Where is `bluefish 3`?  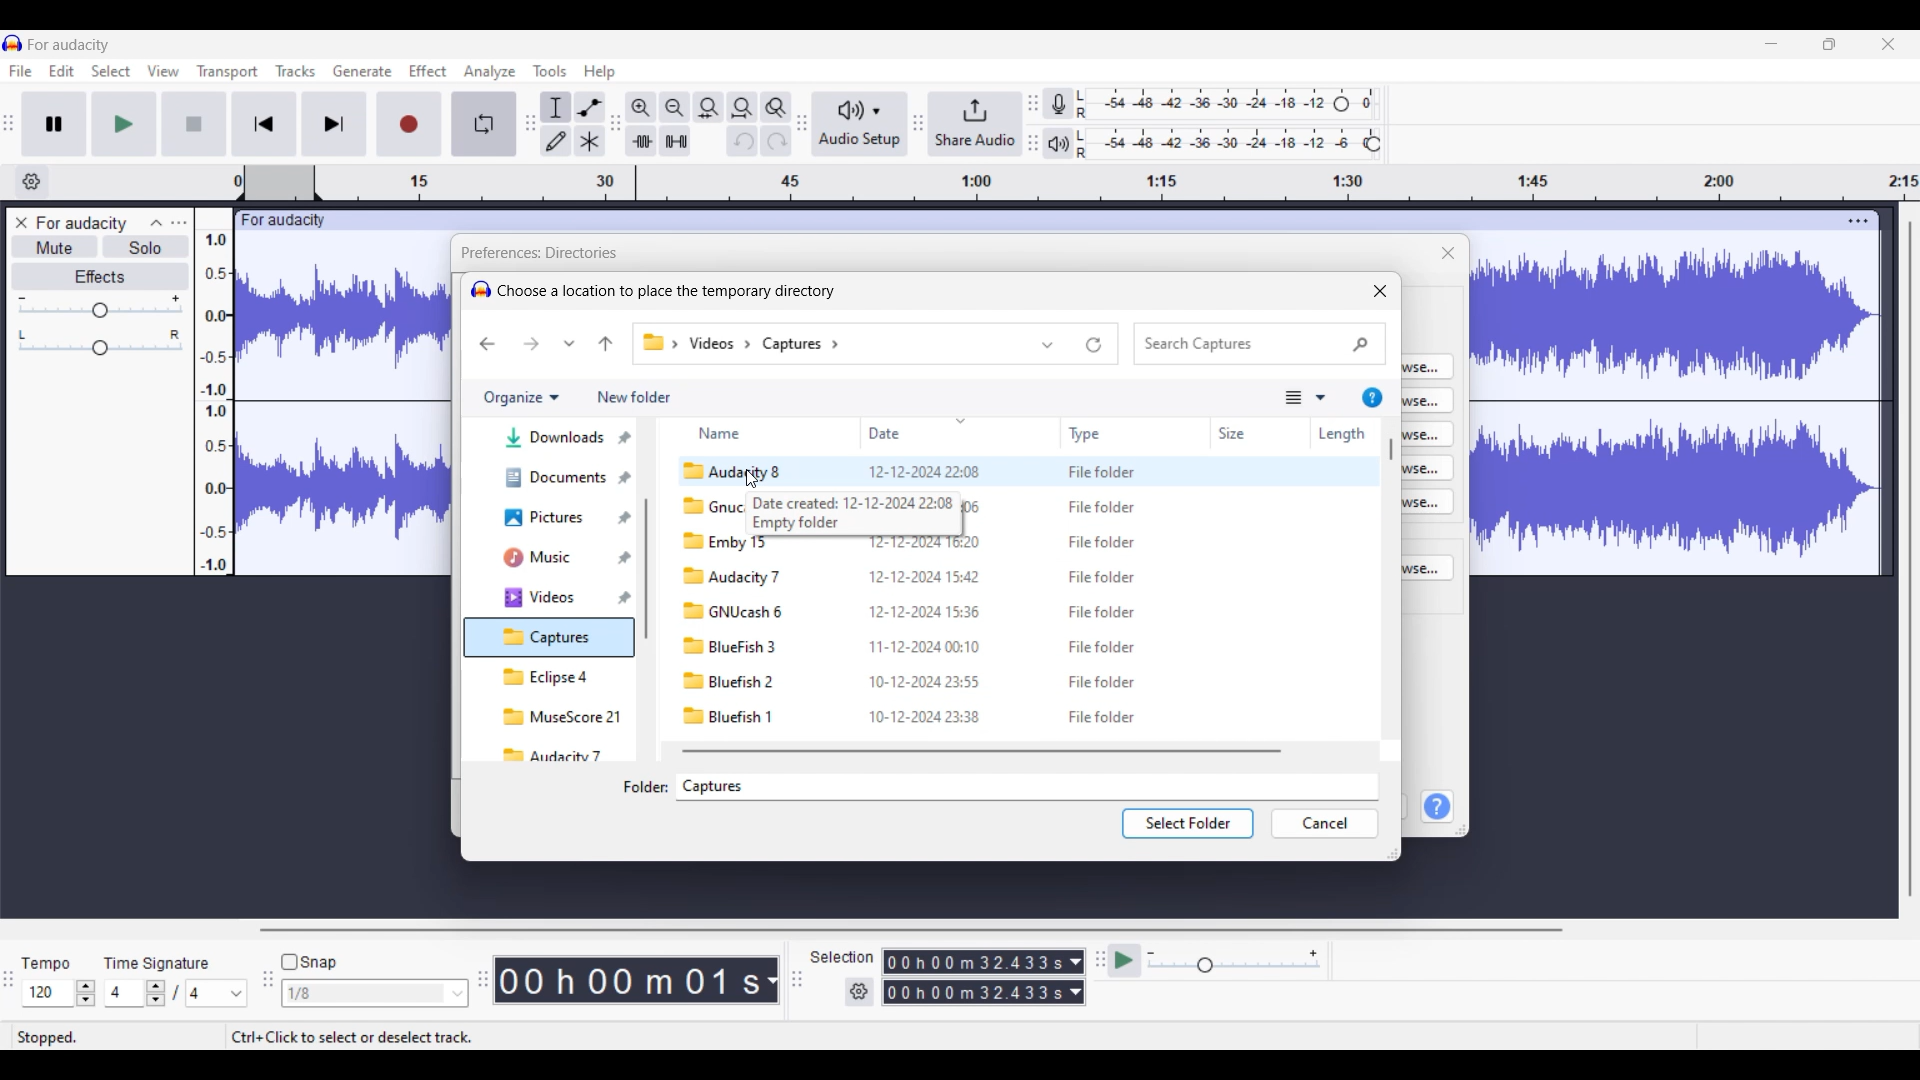
bluefish 3 is located at coordinates (730, 646).